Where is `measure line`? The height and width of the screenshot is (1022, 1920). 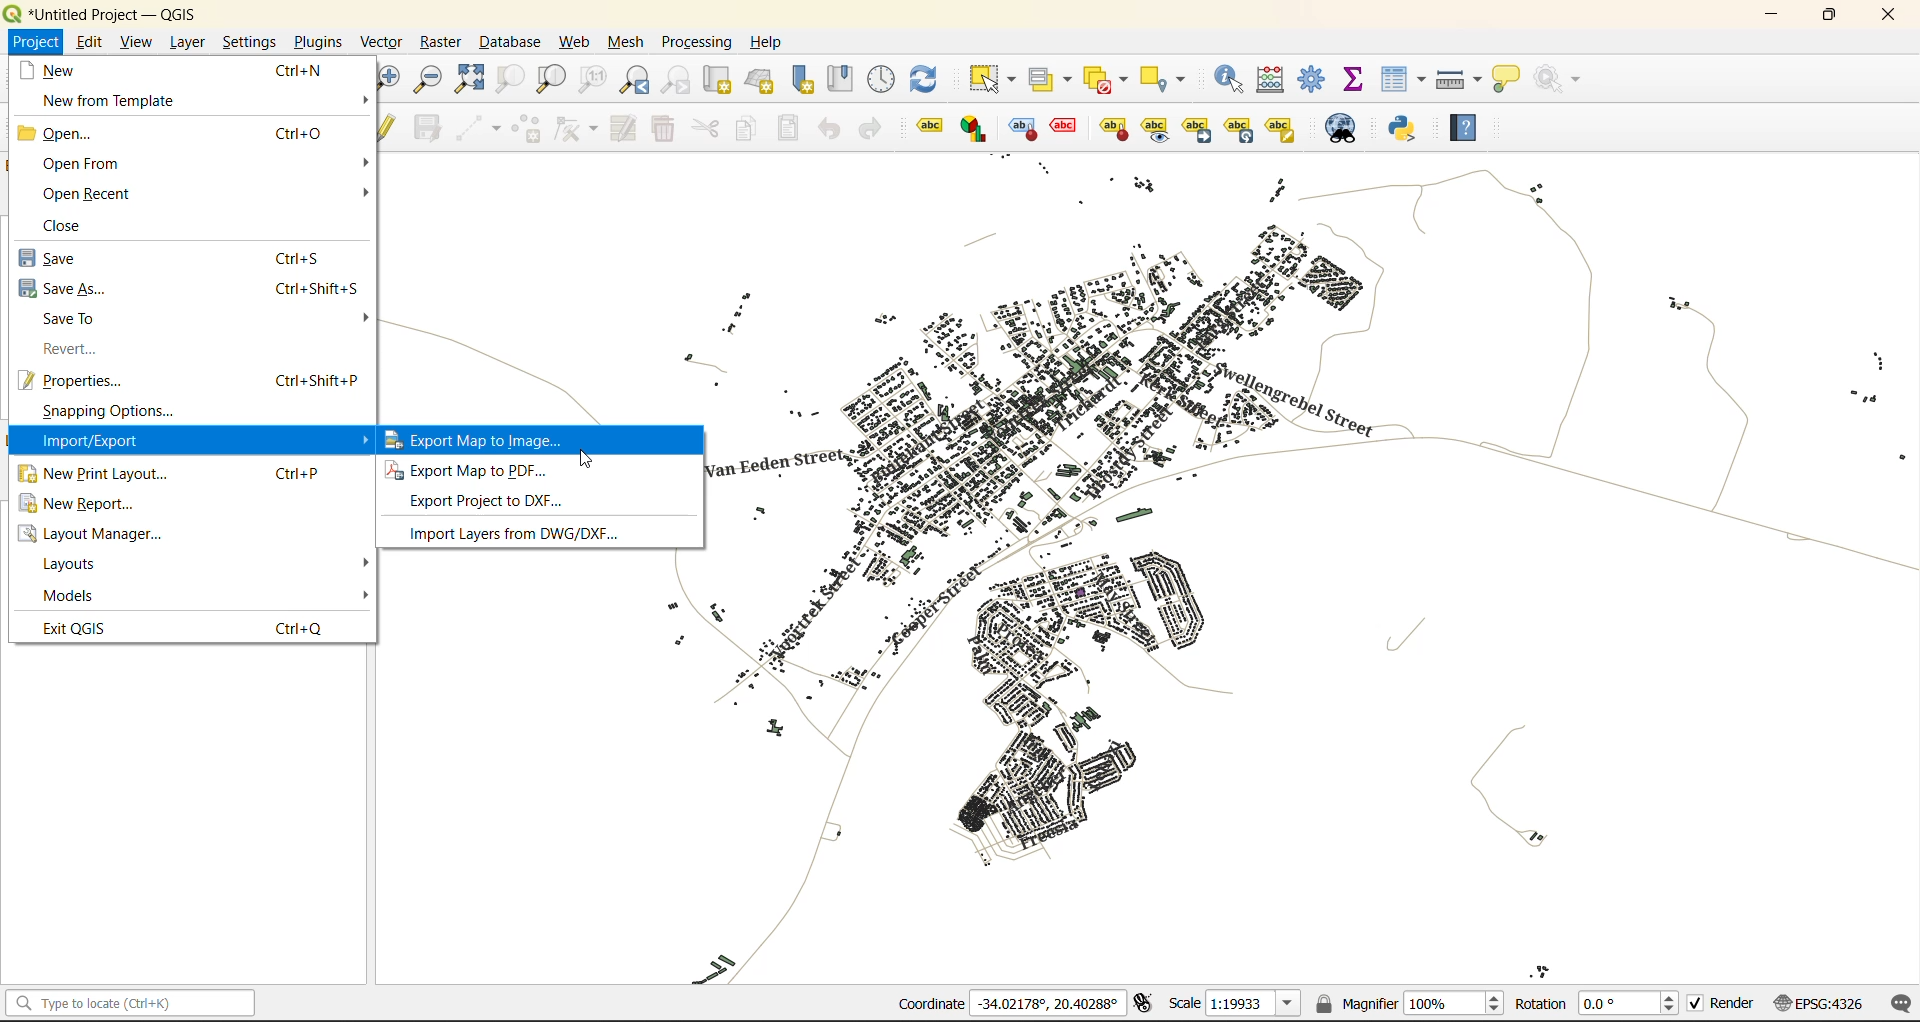 measure line is located at coordinates (1459, 78).